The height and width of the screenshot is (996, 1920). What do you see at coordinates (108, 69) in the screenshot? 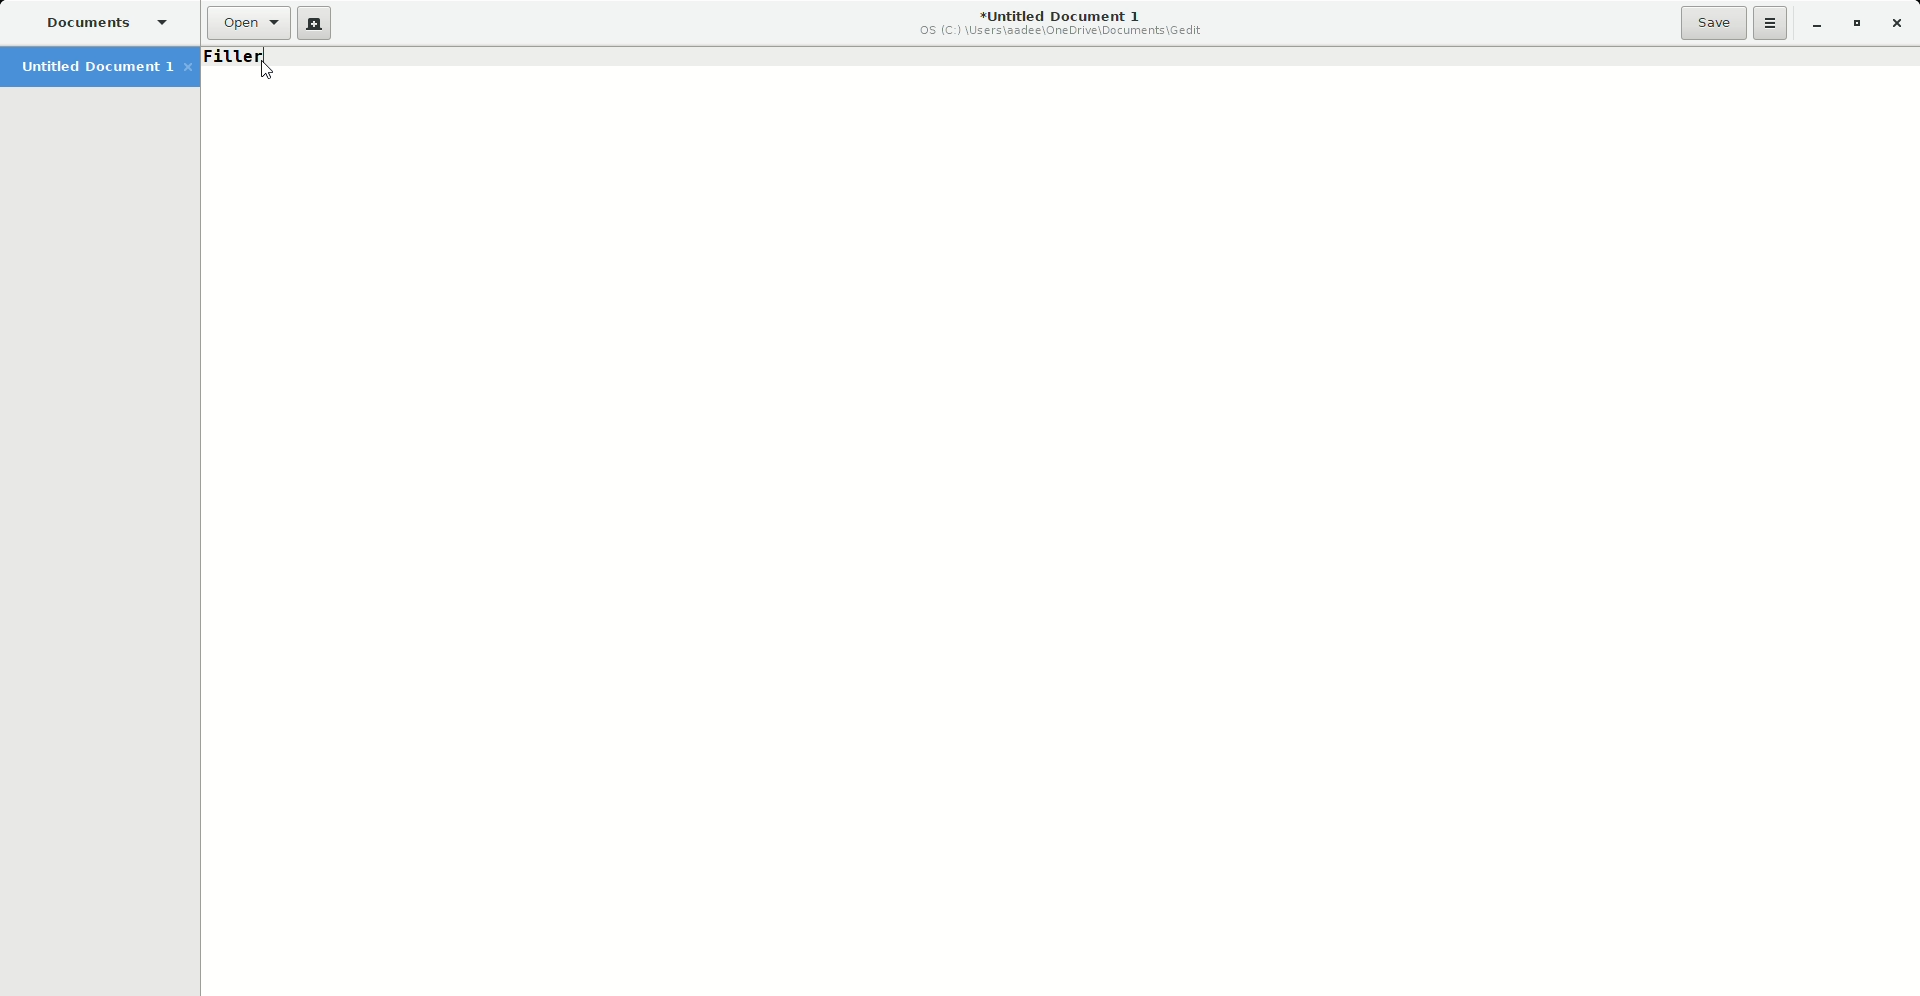
I see `Untitled Document 1` at bounding box center [108, 69].